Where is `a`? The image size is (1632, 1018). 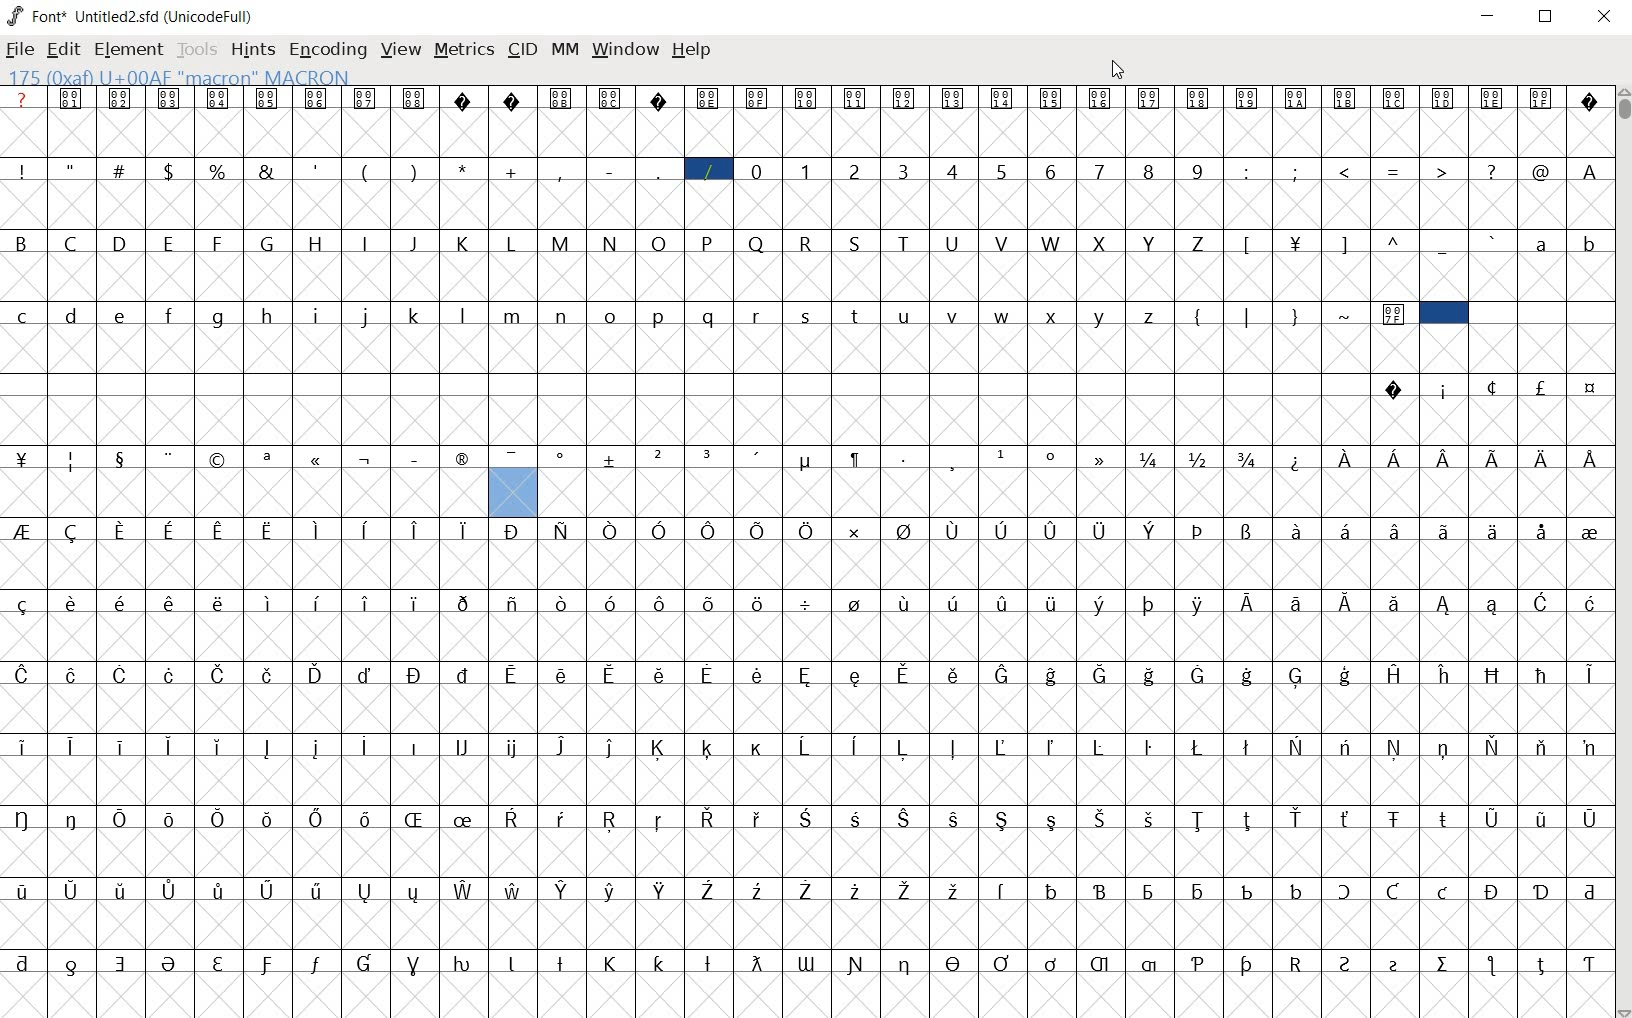 a is located at coordinates (1542, 245).